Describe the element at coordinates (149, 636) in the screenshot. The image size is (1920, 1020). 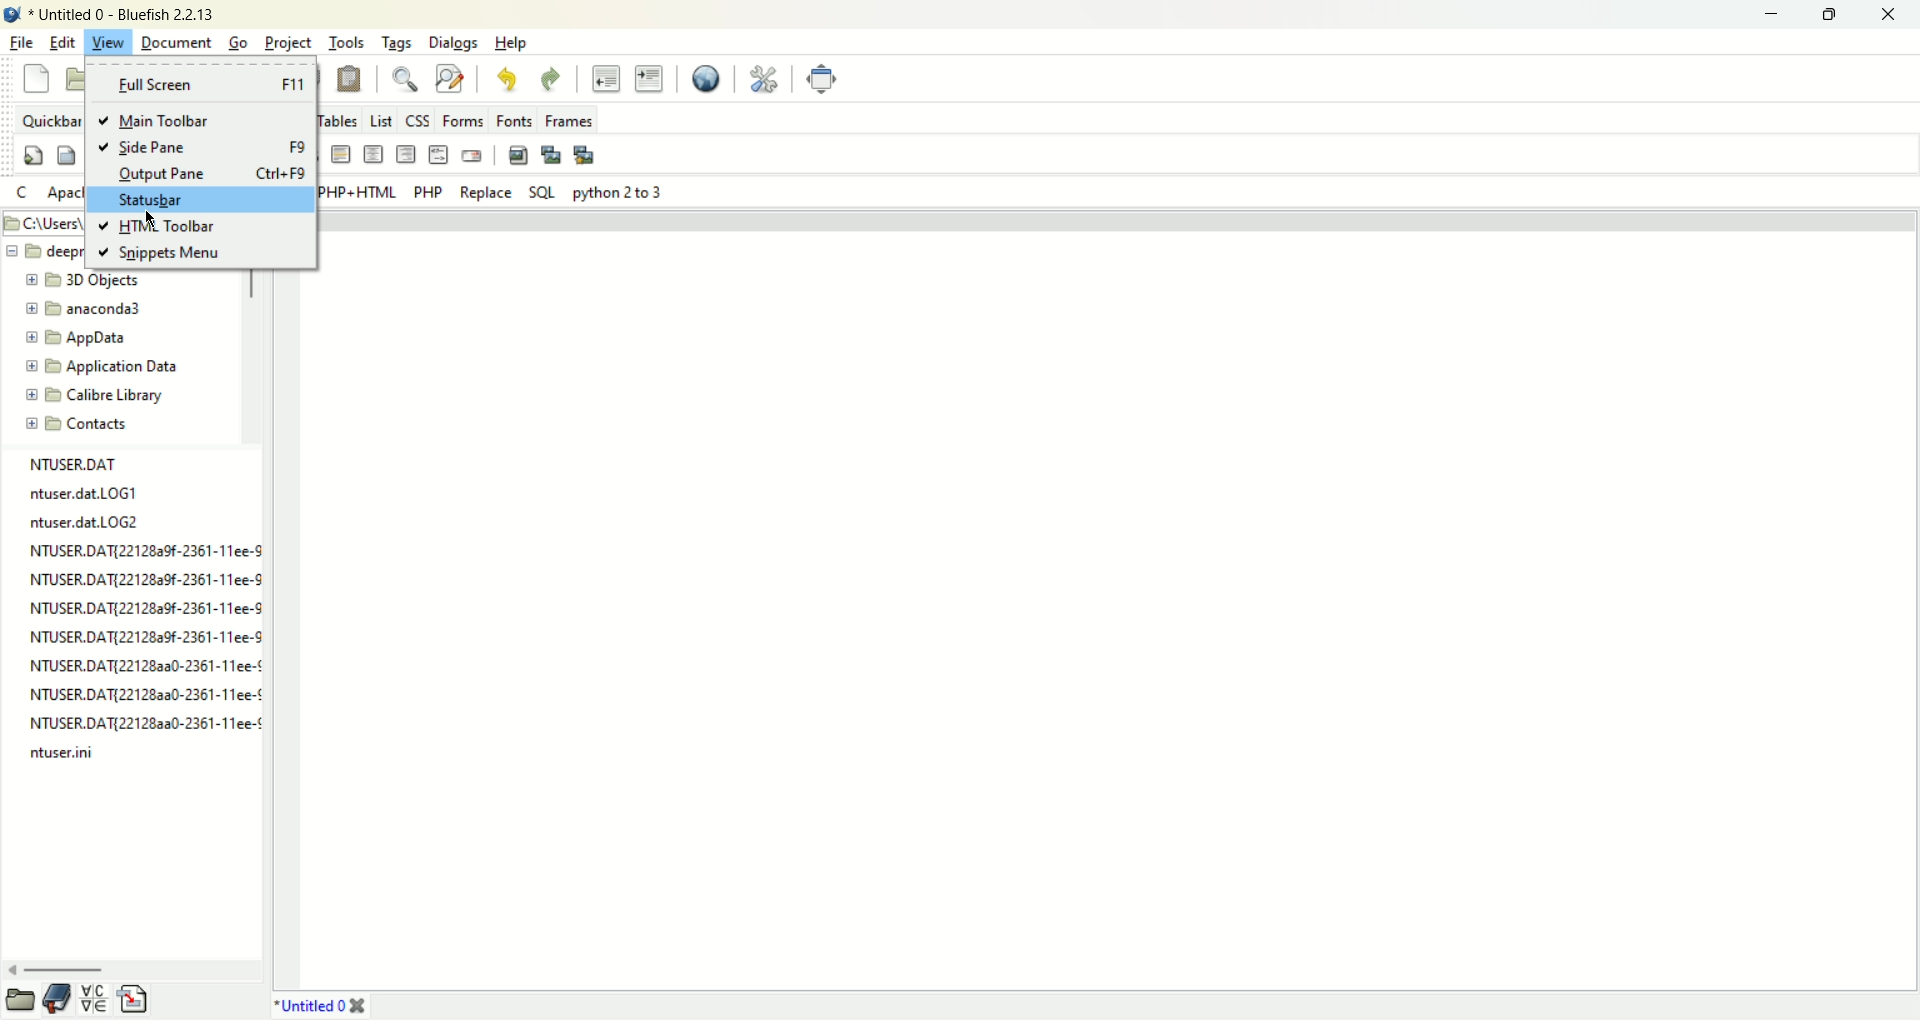
I see `NTUSER.DAT{22128a9f-2361-11ee-S` at that location.